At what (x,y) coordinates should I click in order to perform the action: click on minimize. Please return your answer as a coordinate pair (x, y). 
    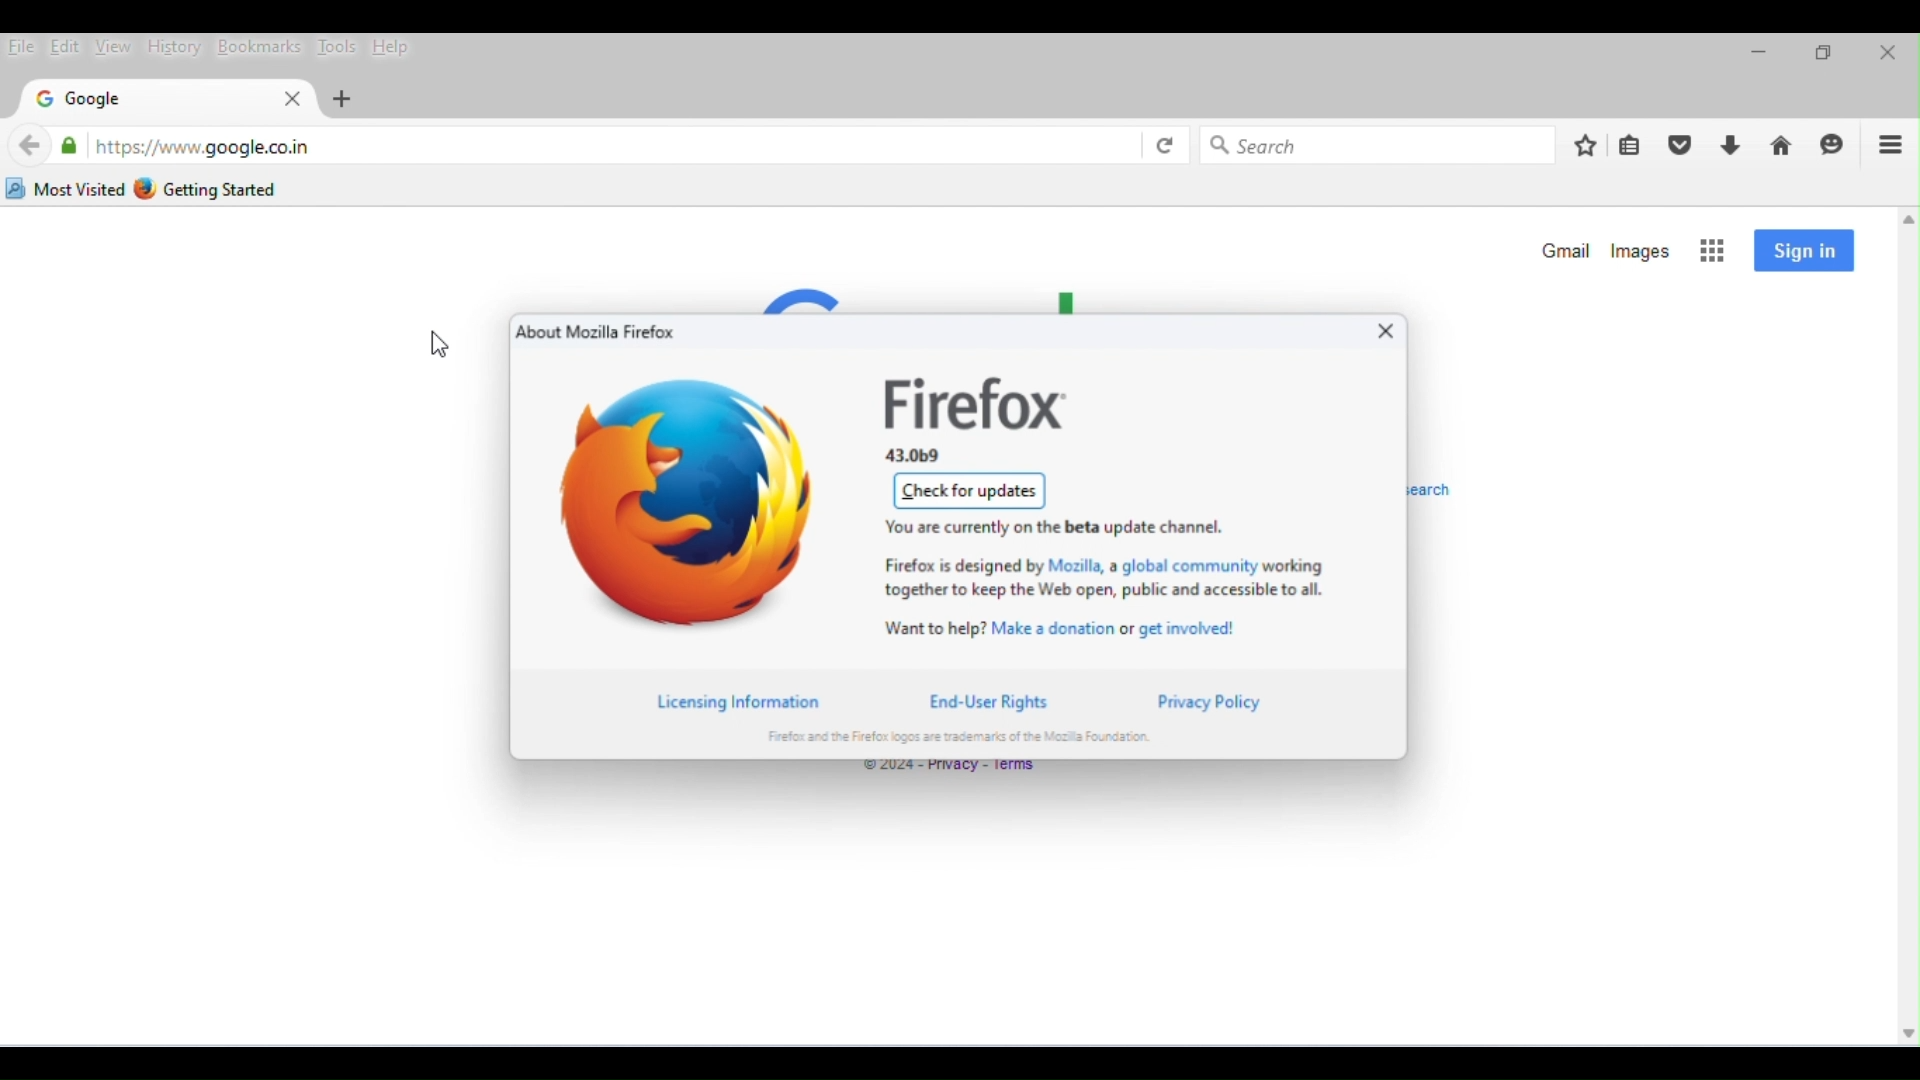
    Looking at the image, I should click on (1756, 57).